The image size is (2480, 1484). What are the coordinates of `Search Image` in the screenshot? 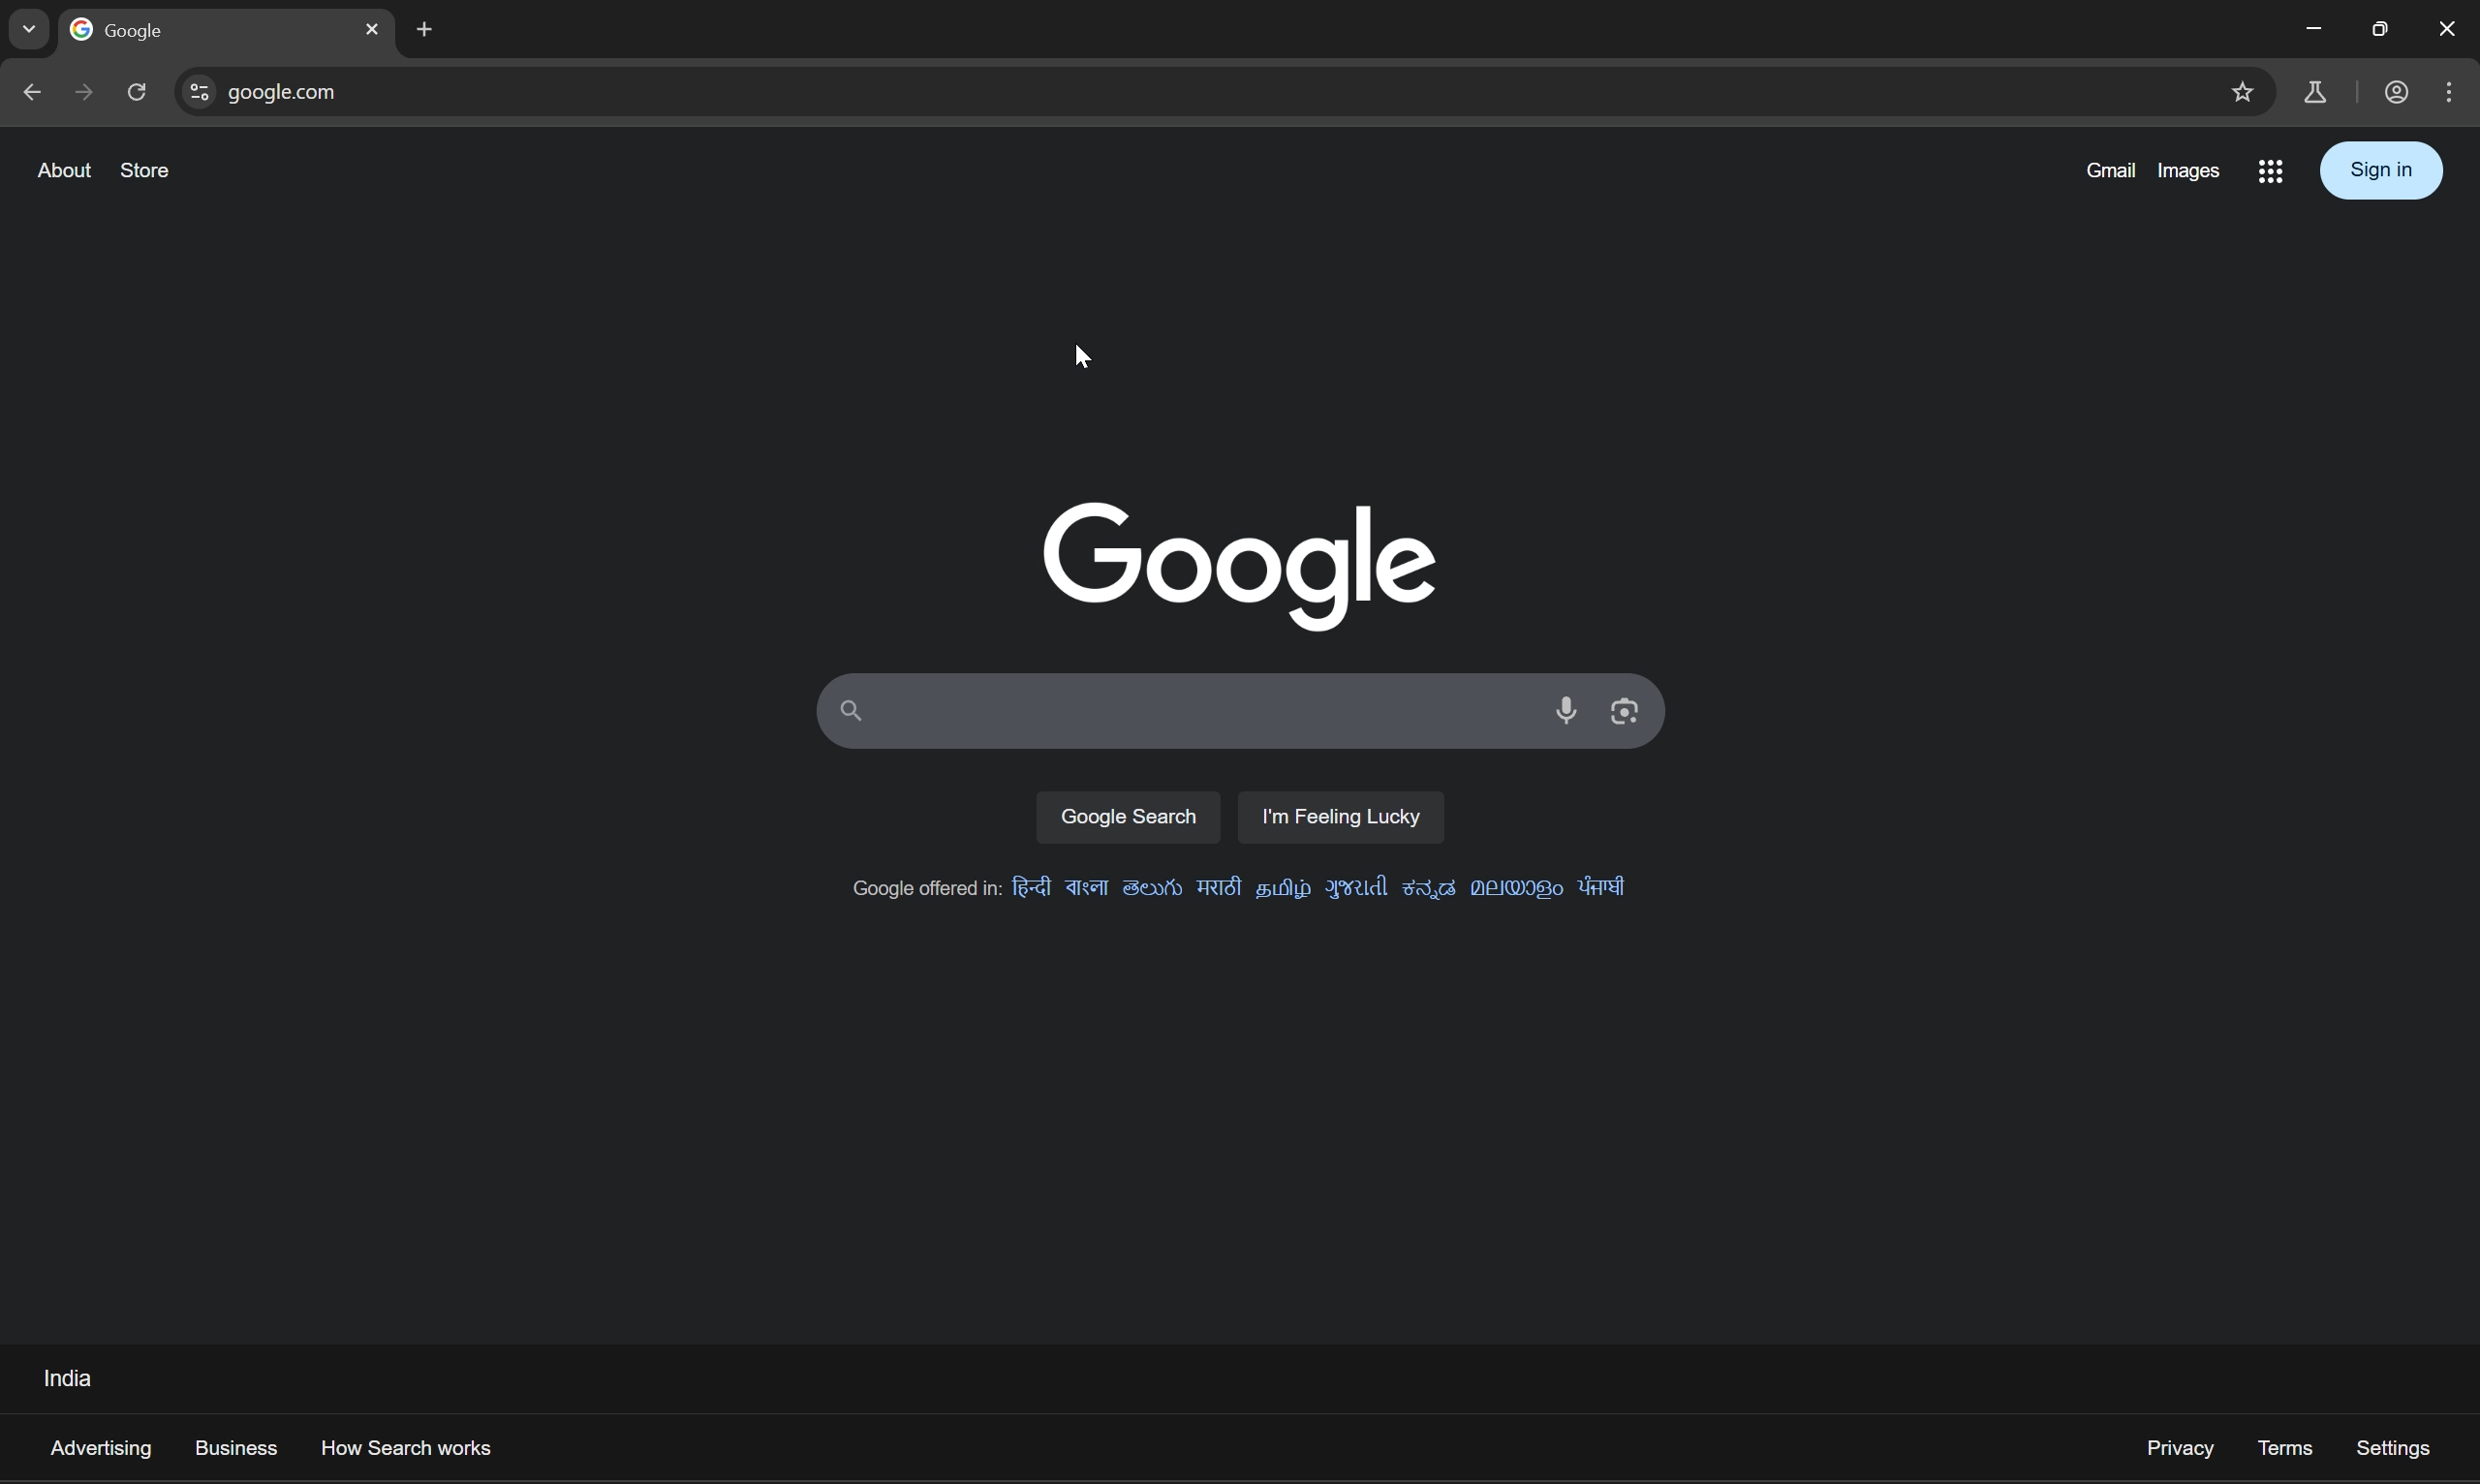 It's located at (1625, 709).